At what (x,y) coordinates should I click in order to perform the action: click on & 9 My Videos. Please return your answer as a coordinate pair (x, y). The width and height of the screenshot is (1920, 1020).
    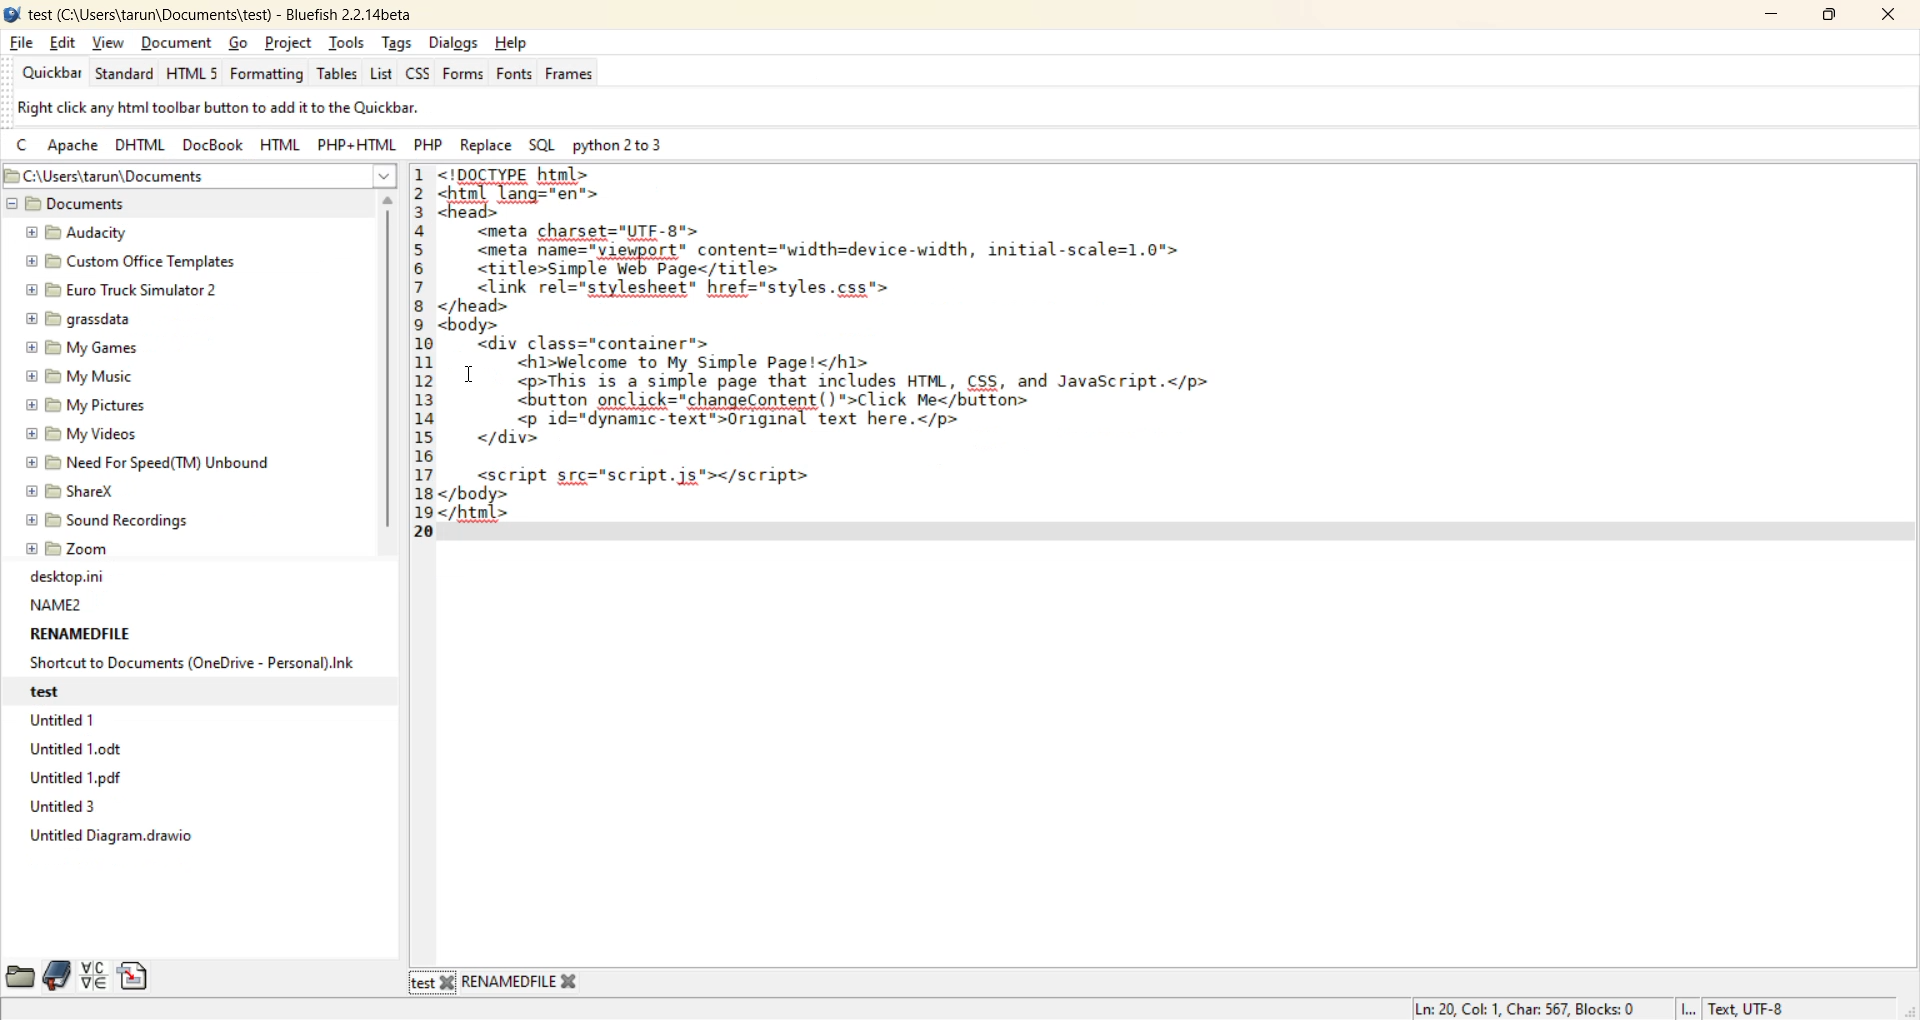
    Looking at the image, I should click on (87, 437).